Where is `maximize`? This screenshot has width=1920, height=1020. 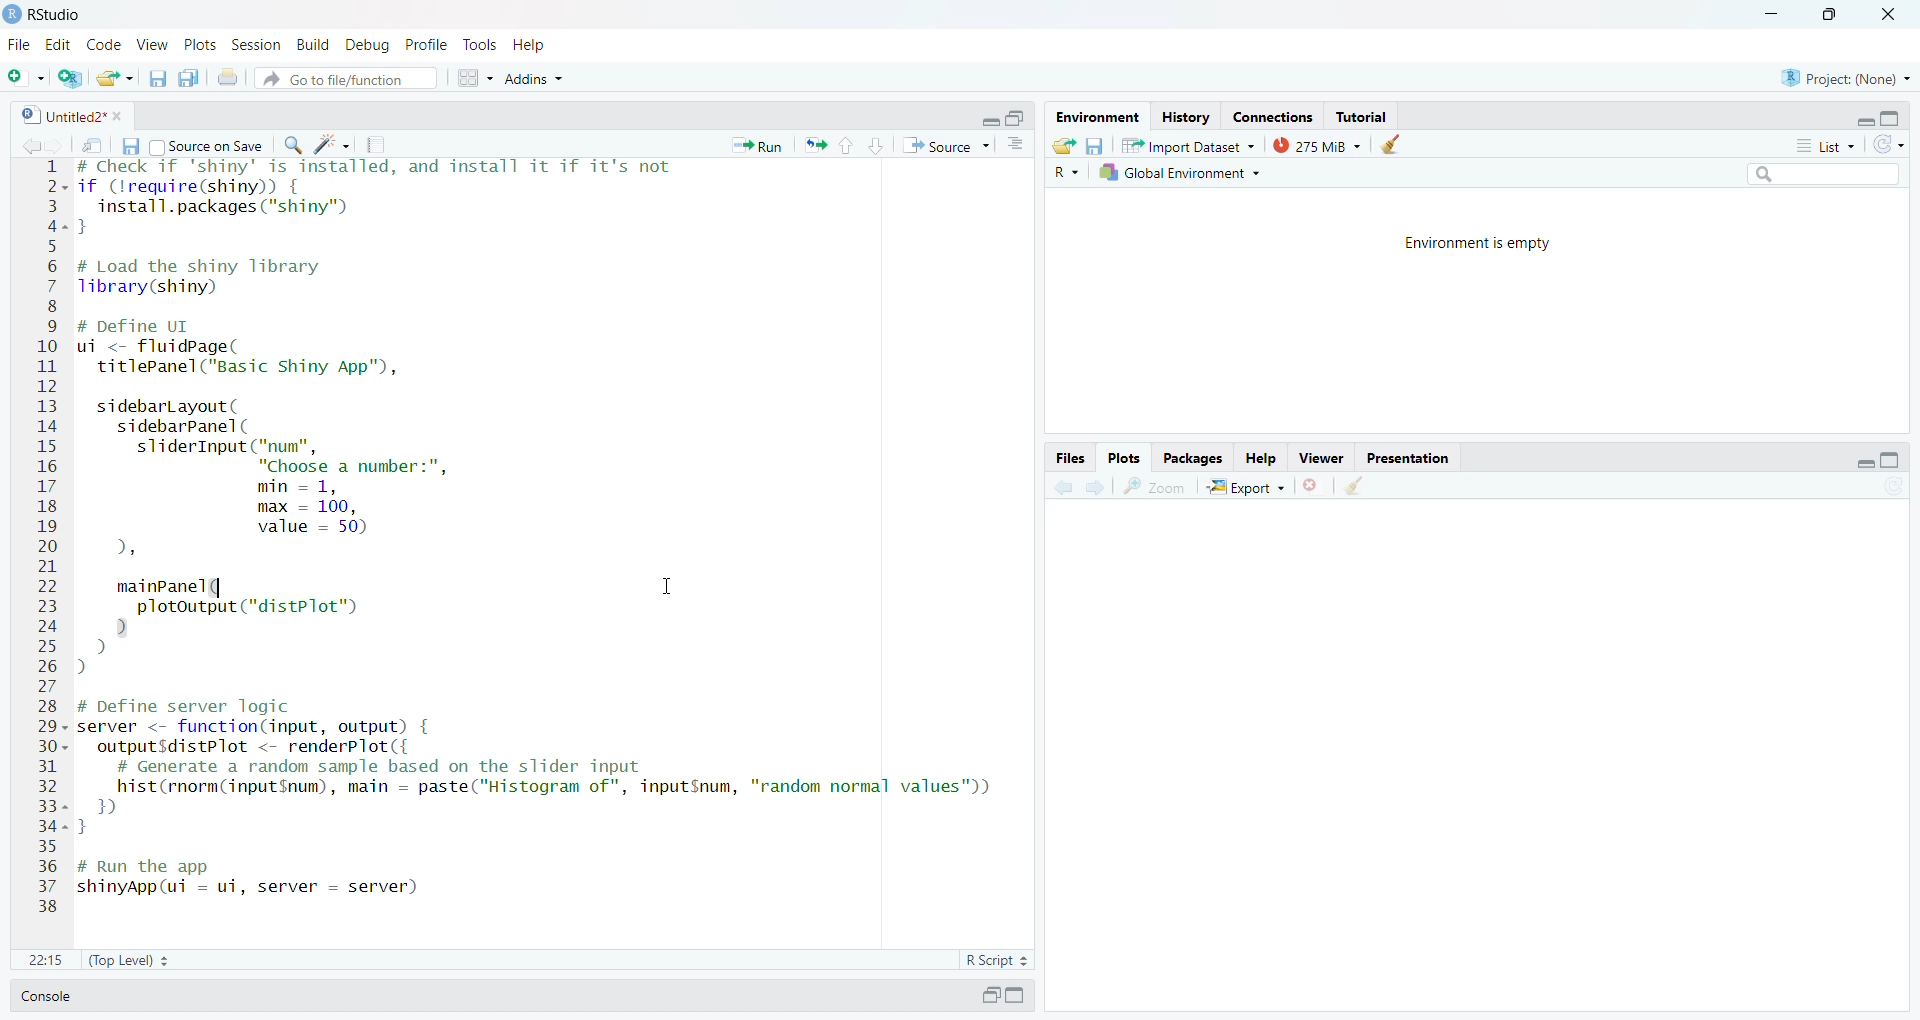 maximize is located at coordinates (1892, 460).